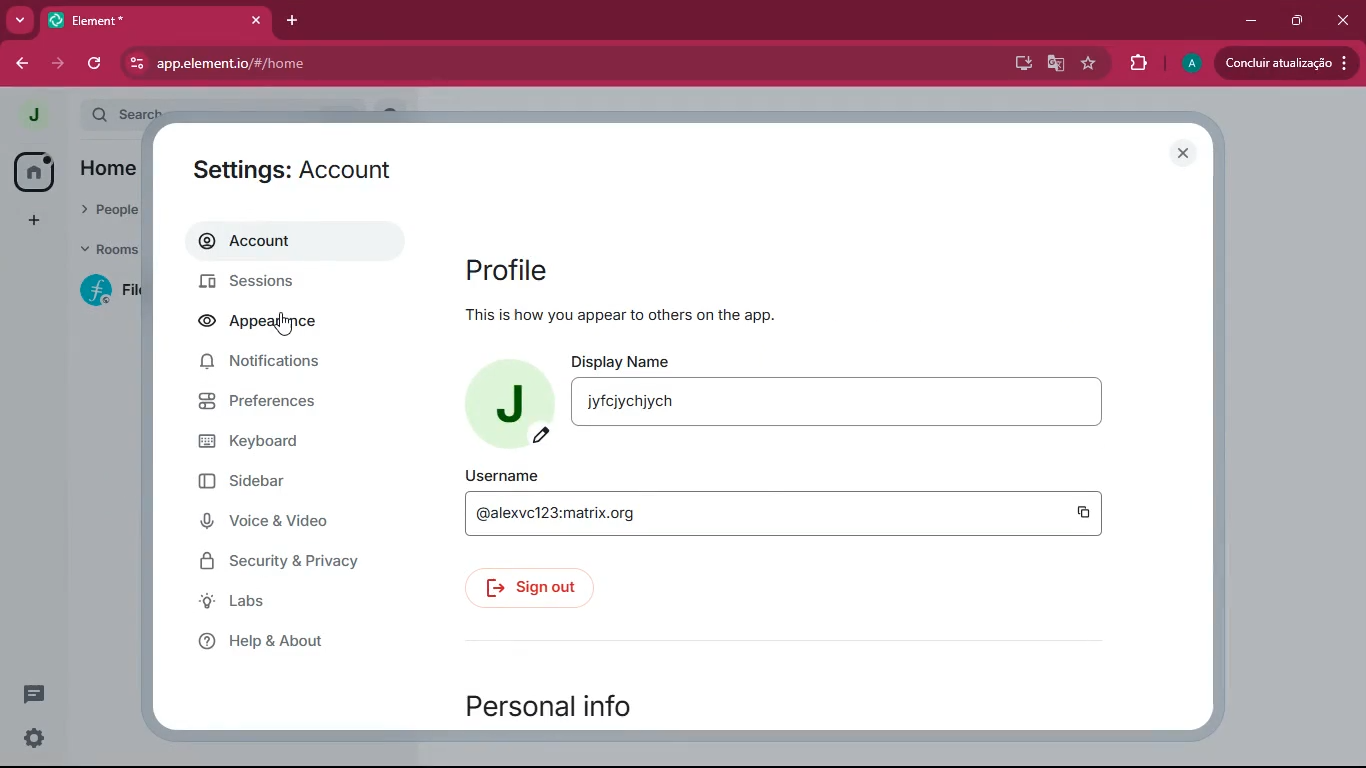 This screenshot has height=768, width=1366. I want to click on This is how you appear to others on the app., so click(622, 317).